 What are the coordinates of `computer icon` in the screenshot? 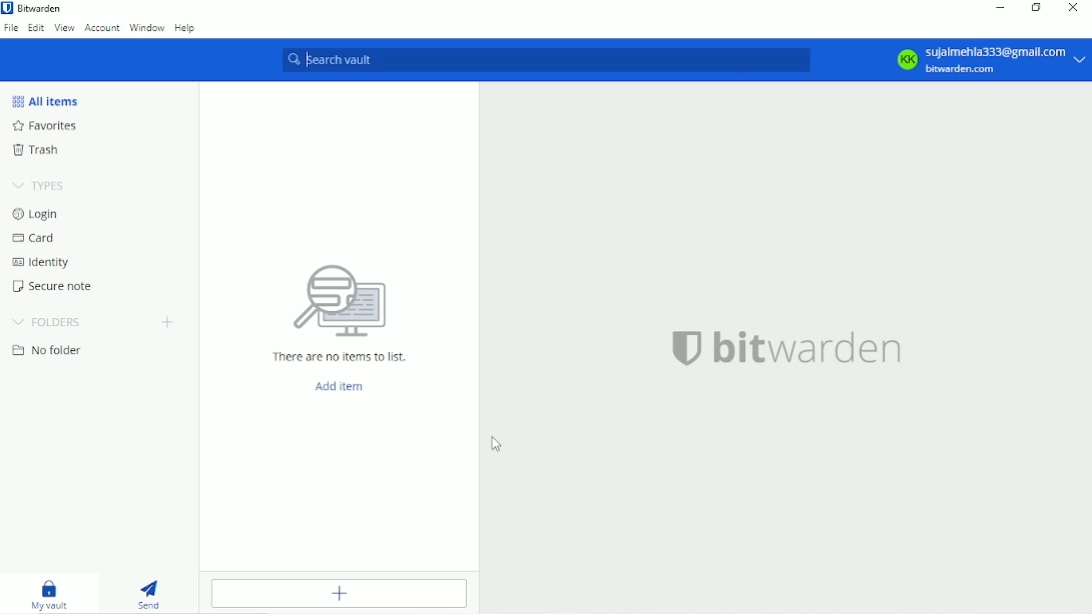 It's located at (339, 303).